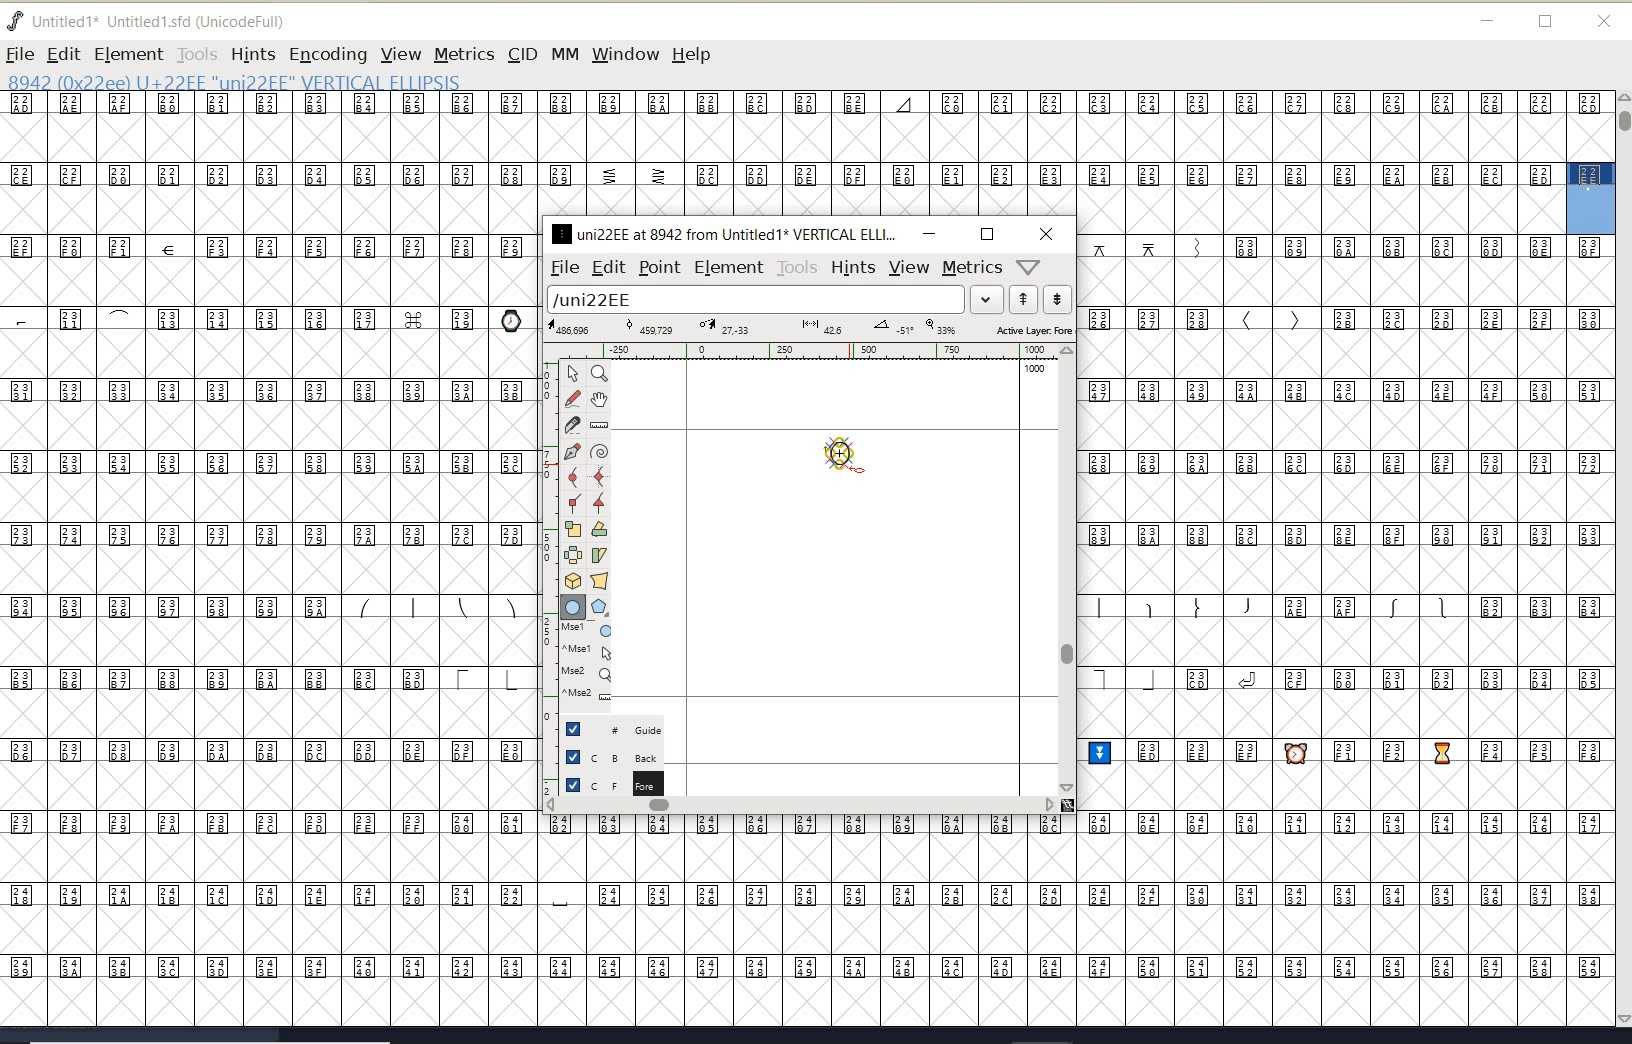  What do you see at coordinates (600, 580) in the screenshot?
I see `perform a perspective transformation on the selection` at bounding box center [600, 580].